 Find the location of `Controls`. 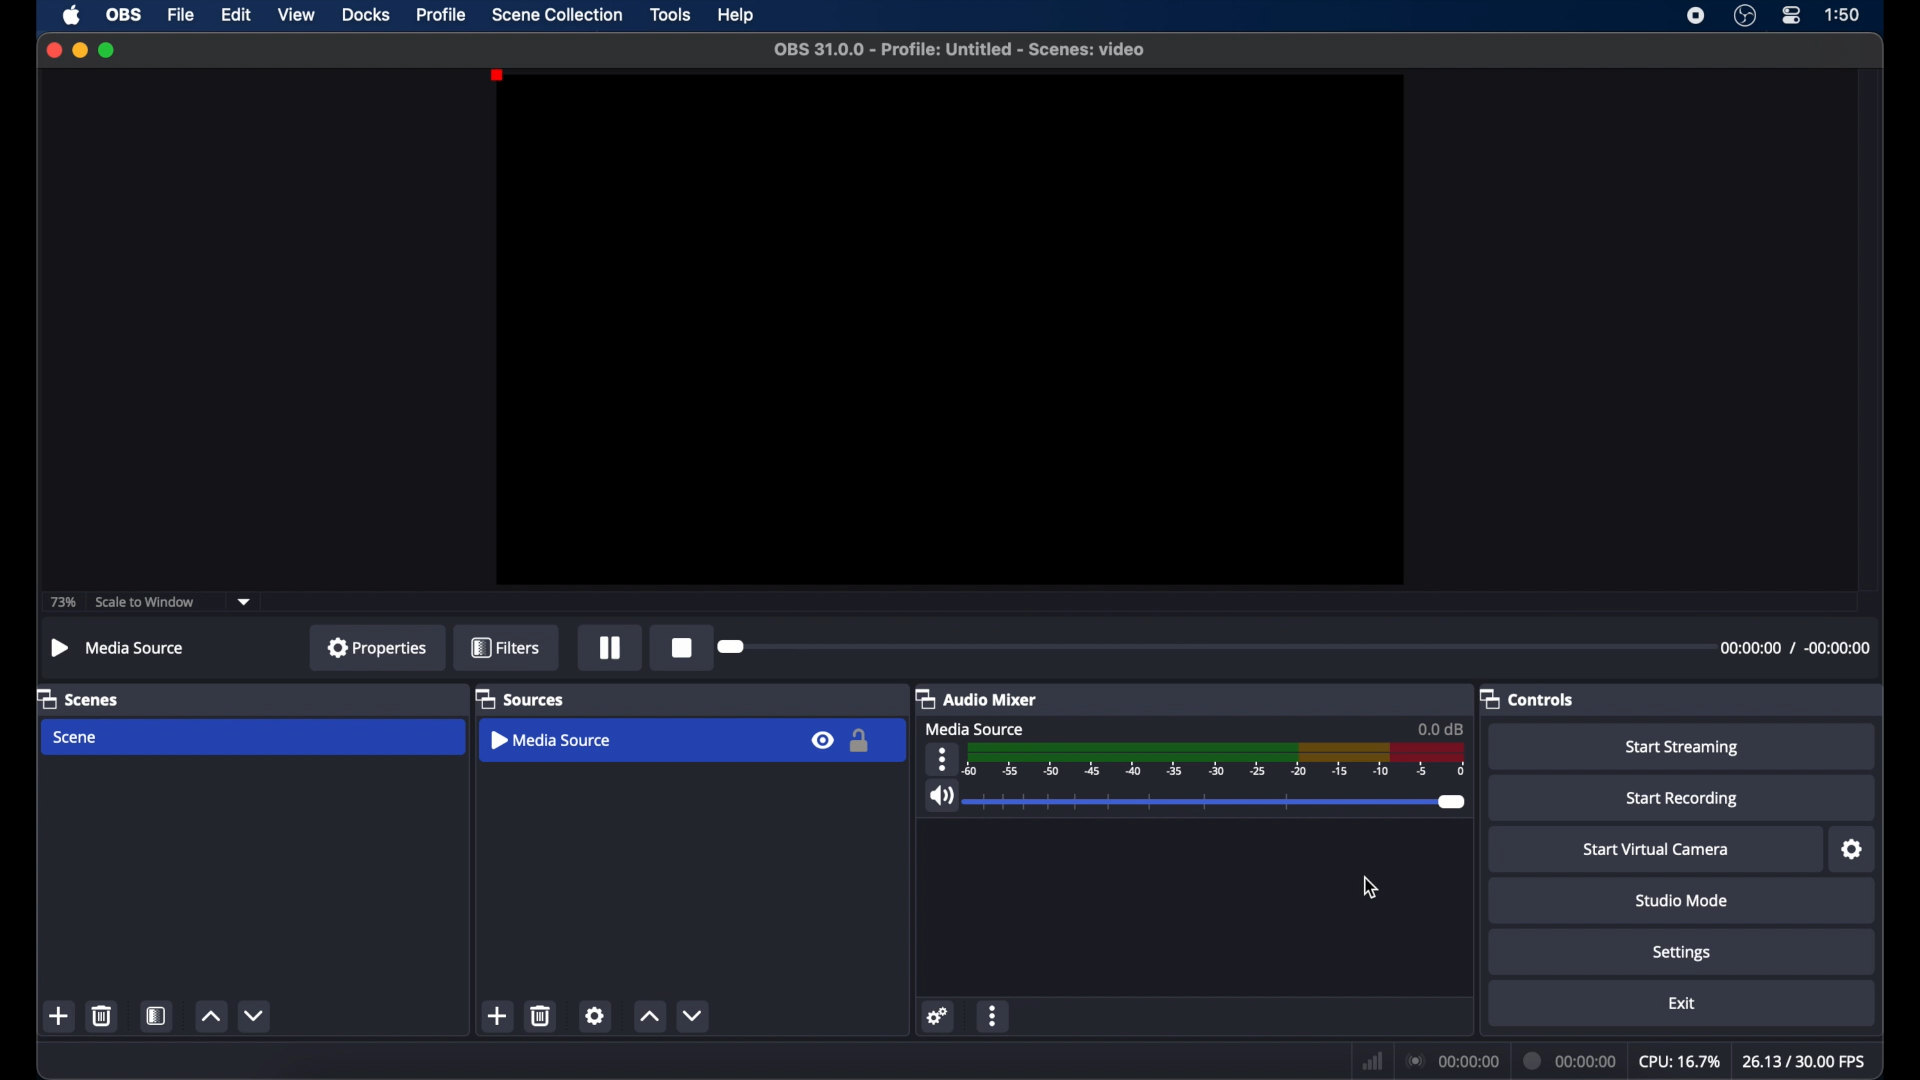

Controls is located at coordinates (1532, 700).